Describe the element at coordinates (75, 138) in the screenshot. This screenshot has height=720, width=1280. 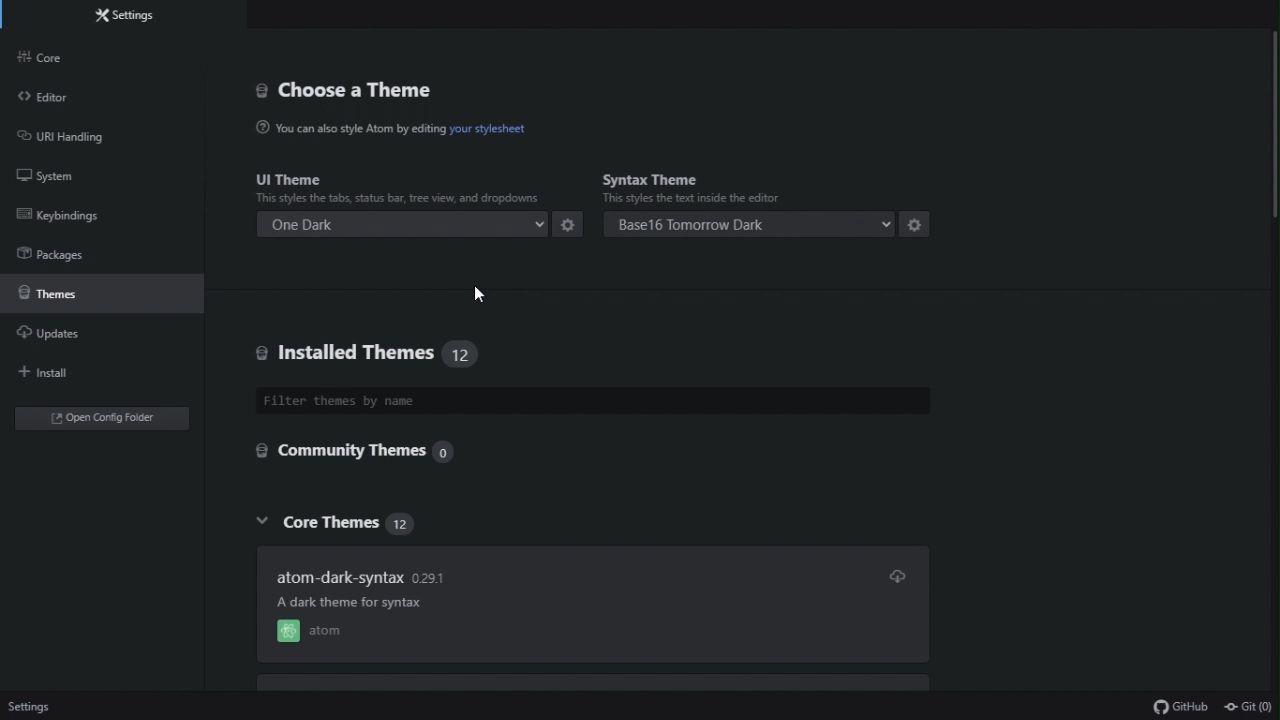
I see `URL handling` at that location.